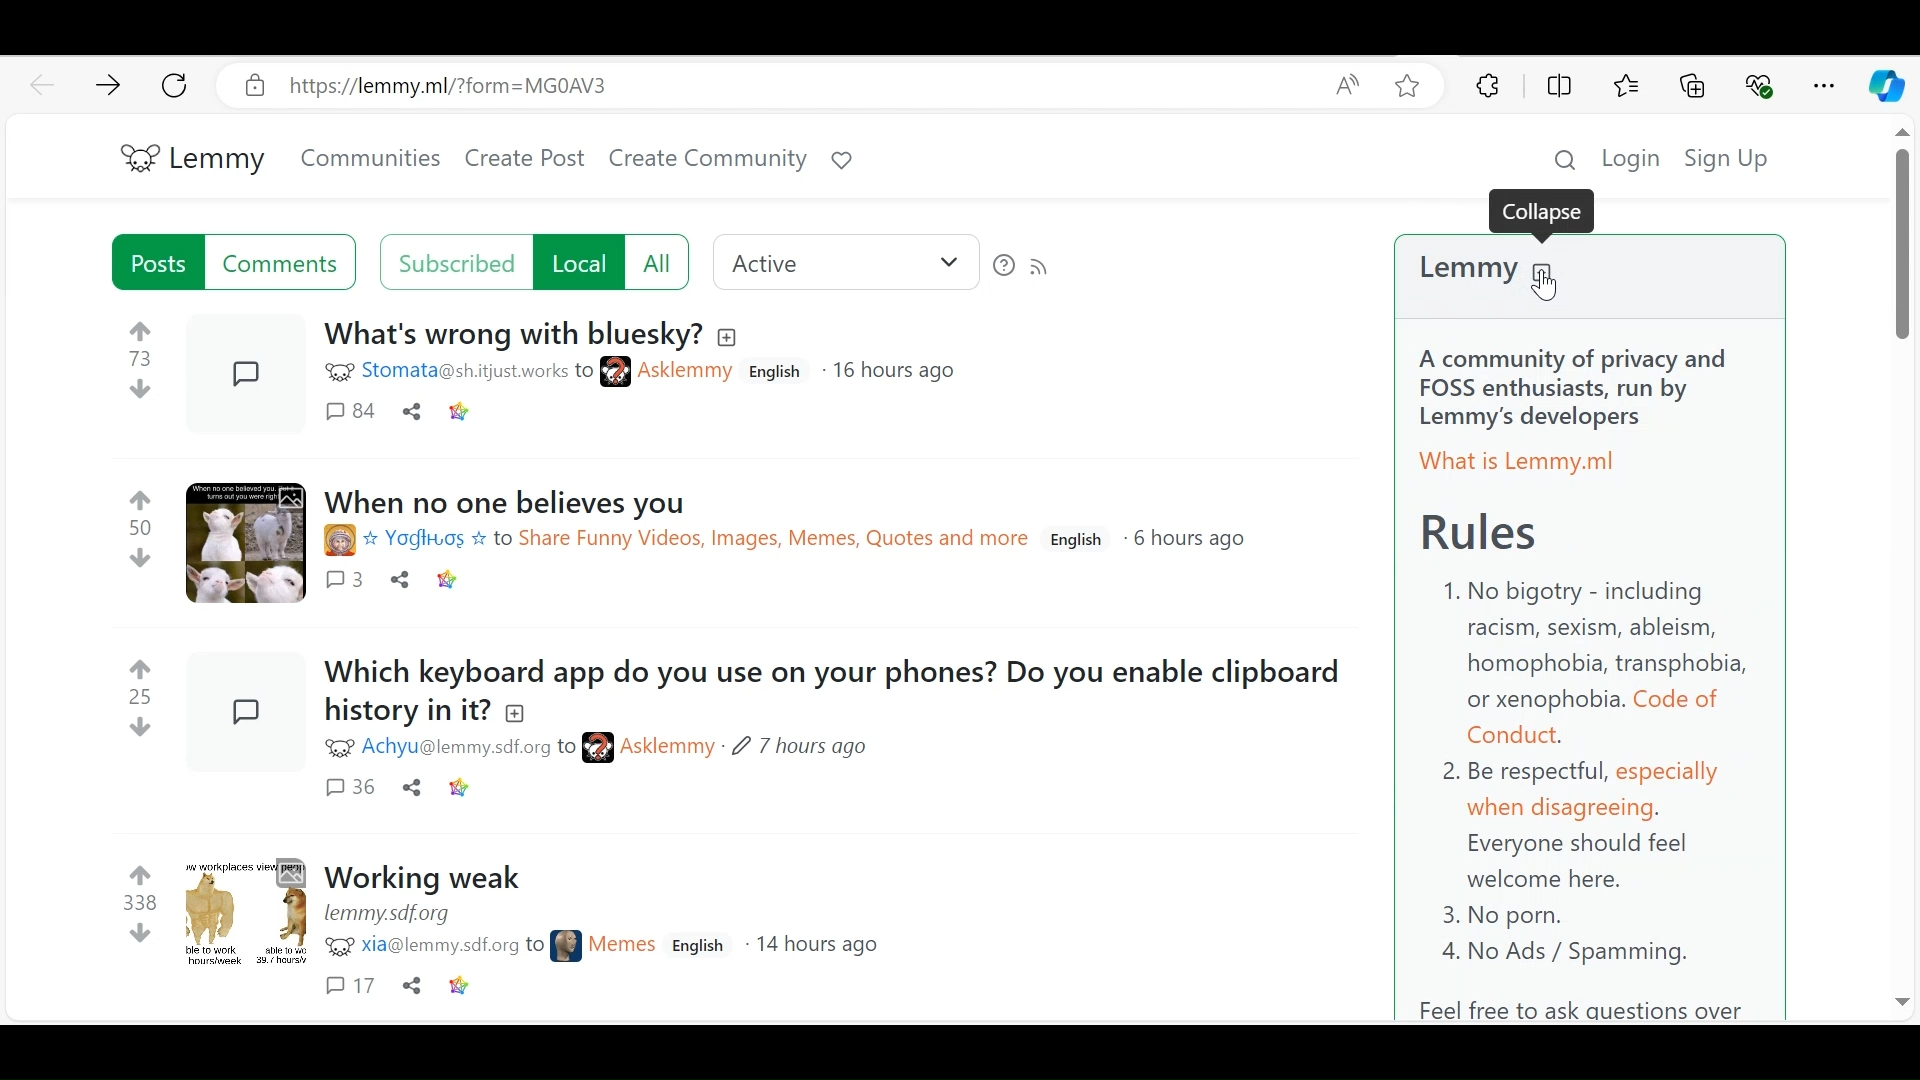  Describe the element at coordinates (800, 748) in the screenshot. I see `Time posted` at that location.